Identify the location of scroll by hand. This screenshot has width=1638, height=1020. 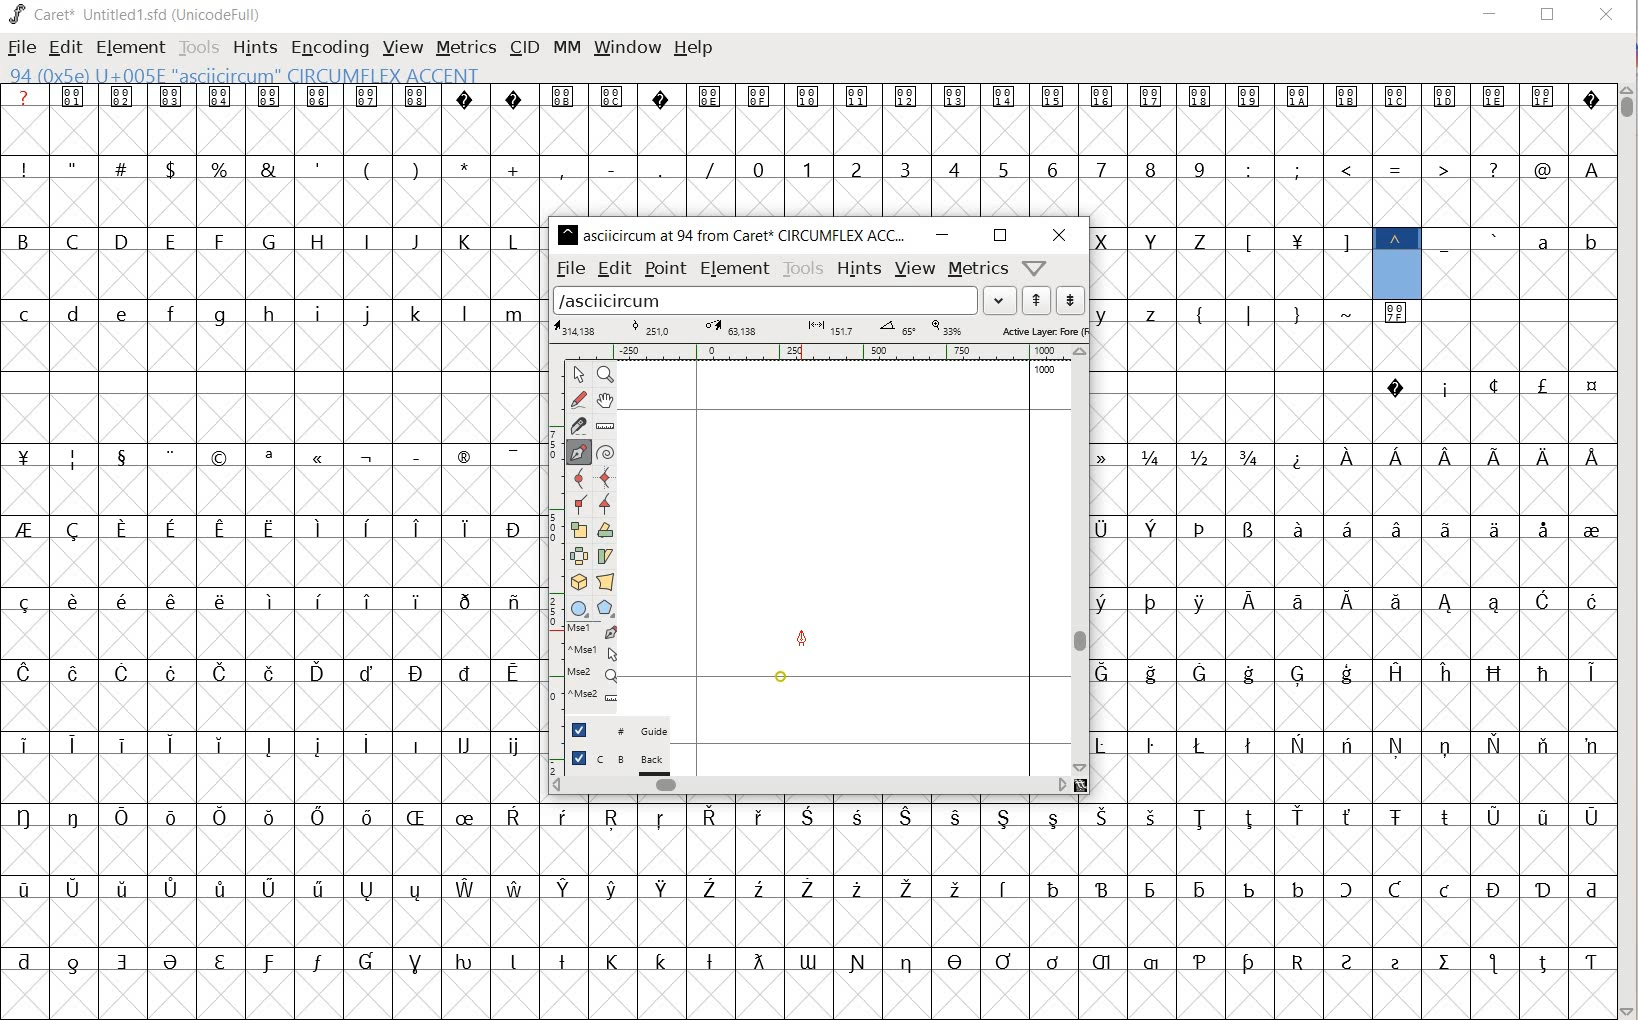
(607, 400).